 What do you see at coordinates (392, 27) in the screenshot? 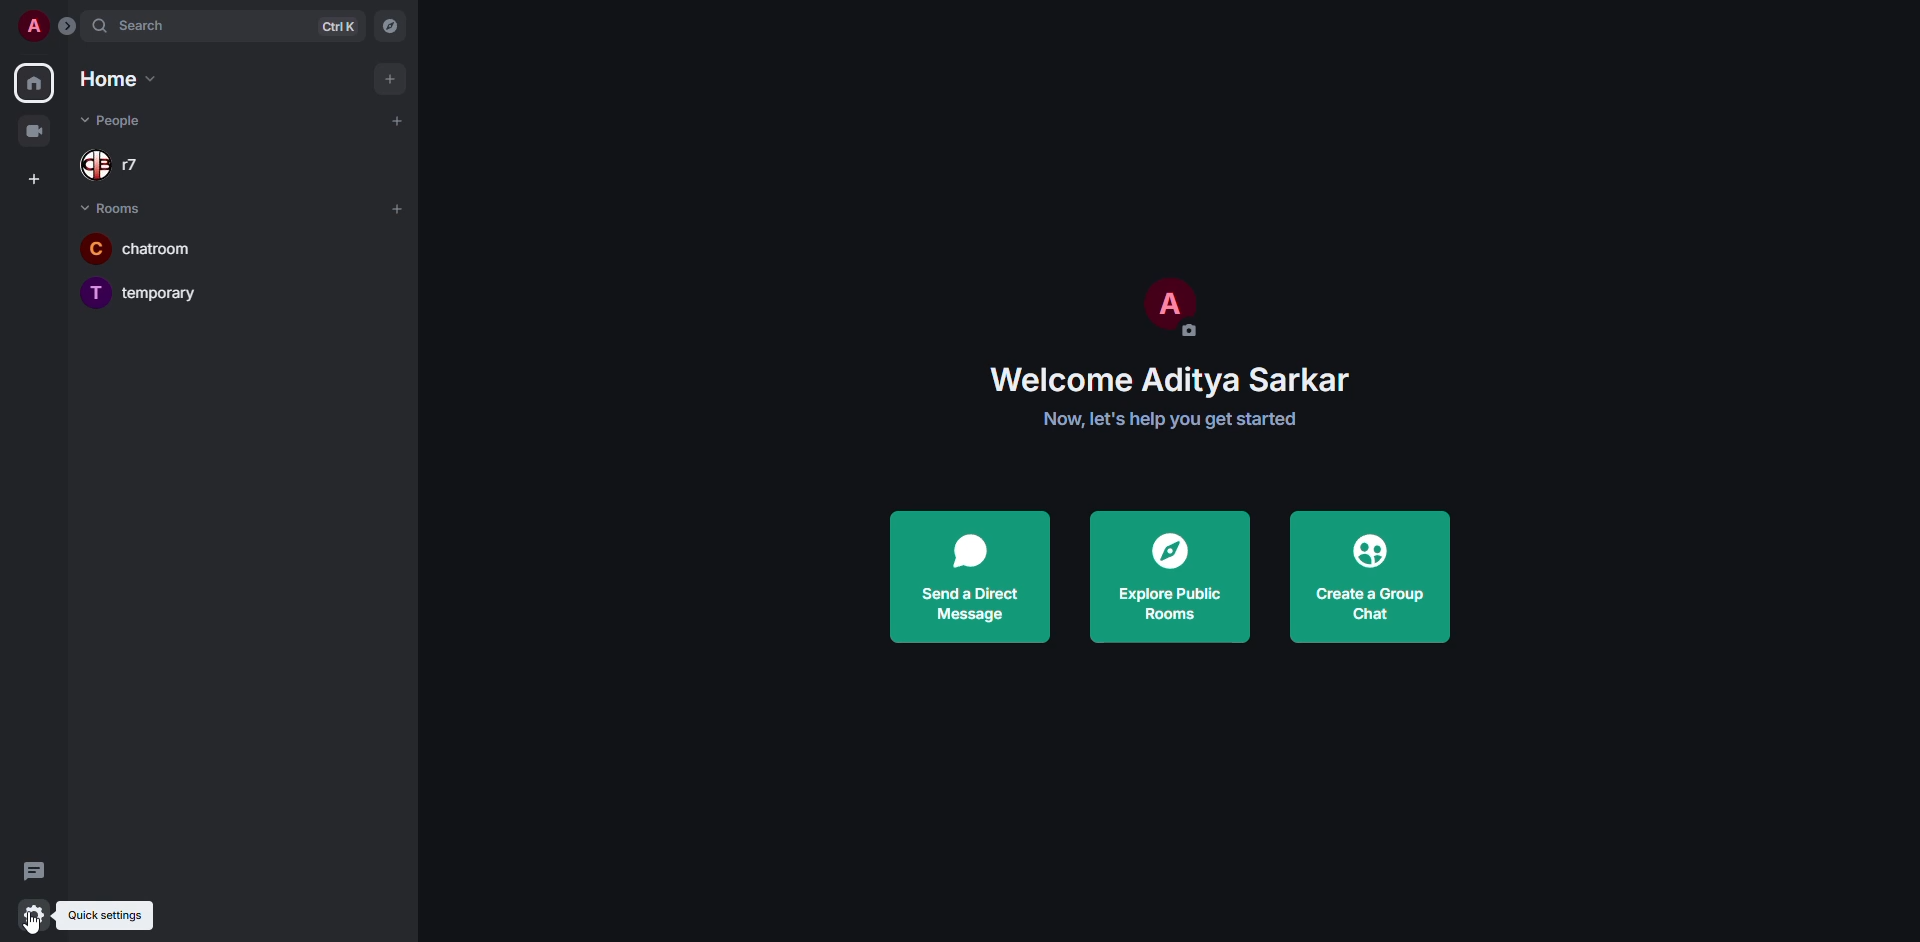
I see `navigator` at bounding box center [392, 27].